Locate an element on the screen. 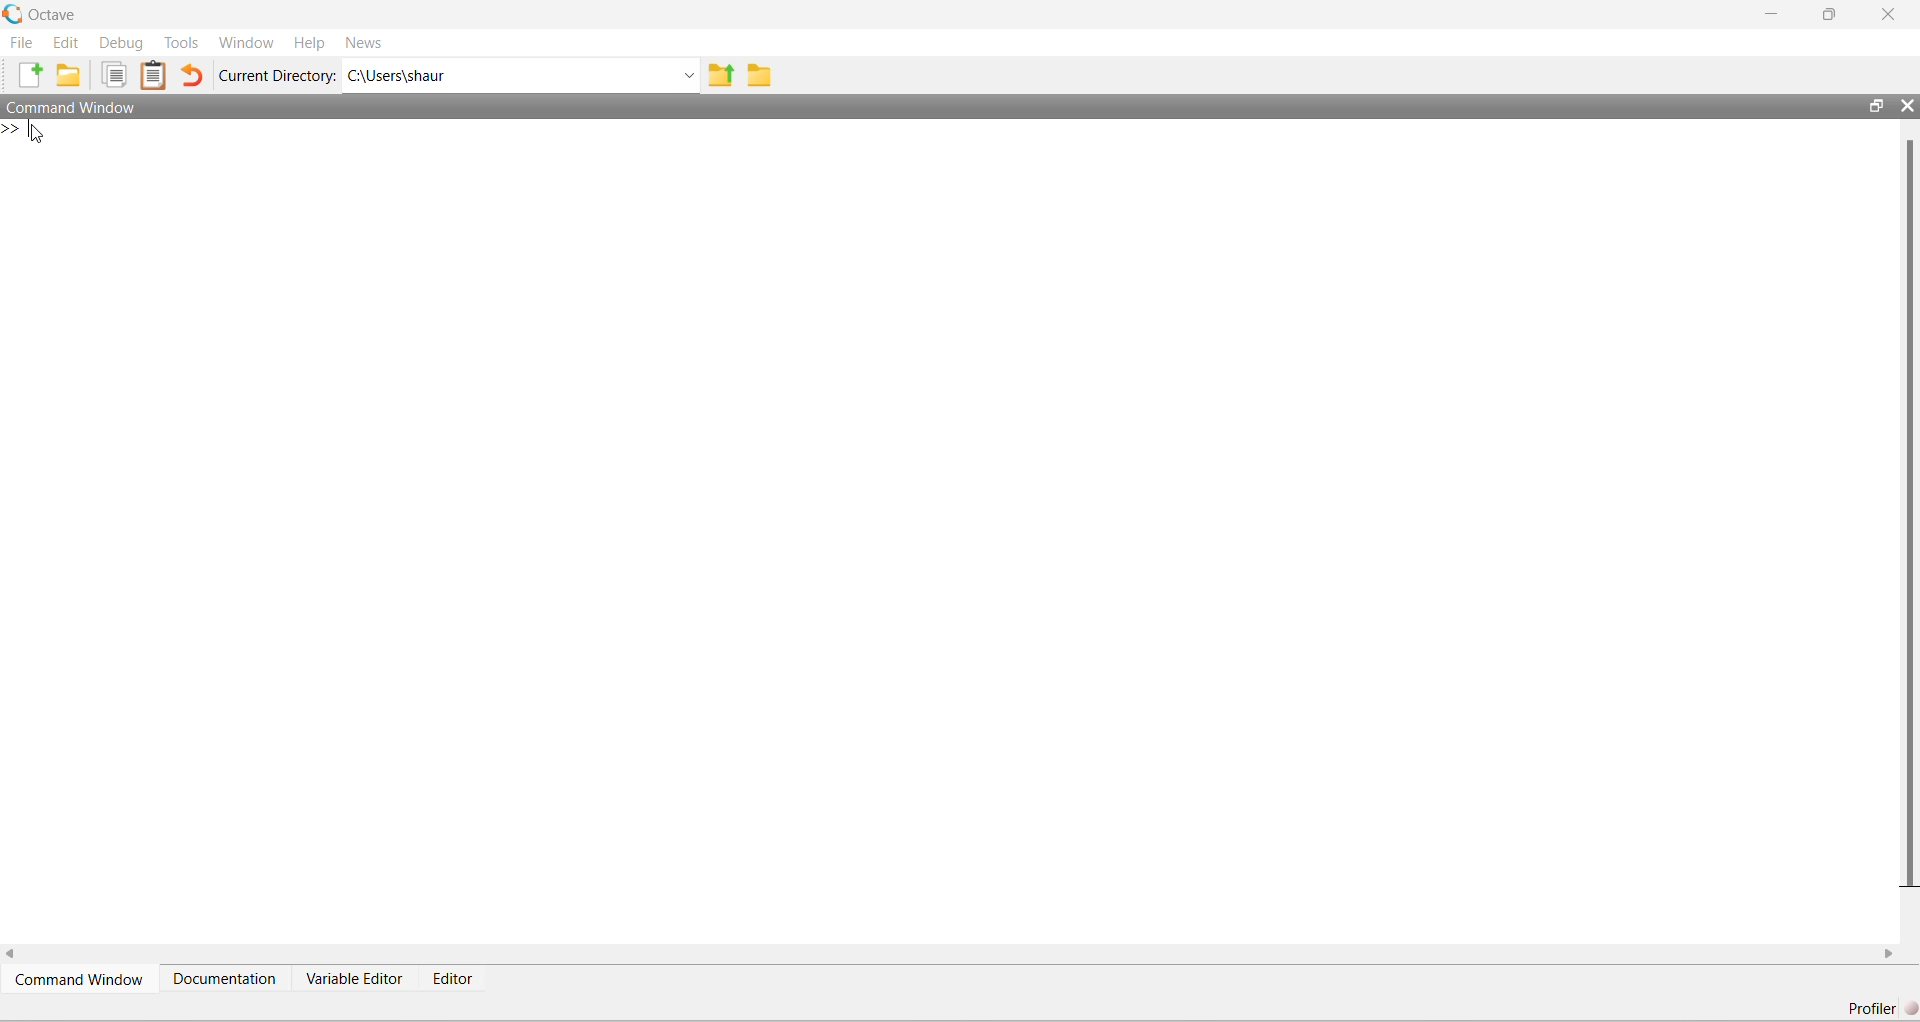  vertical scroll bar is located at coordinates (1908, 524).